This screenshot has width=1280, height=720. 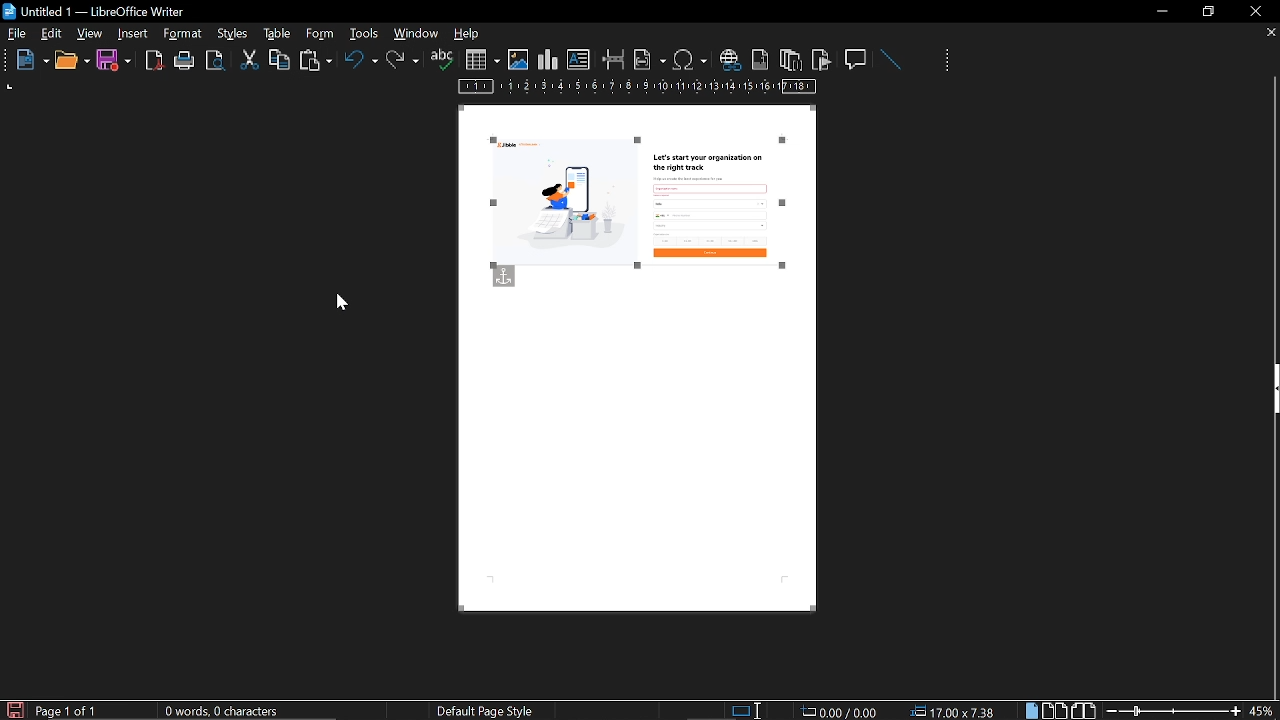 I want to click on edit, so click(x=52, y=35).